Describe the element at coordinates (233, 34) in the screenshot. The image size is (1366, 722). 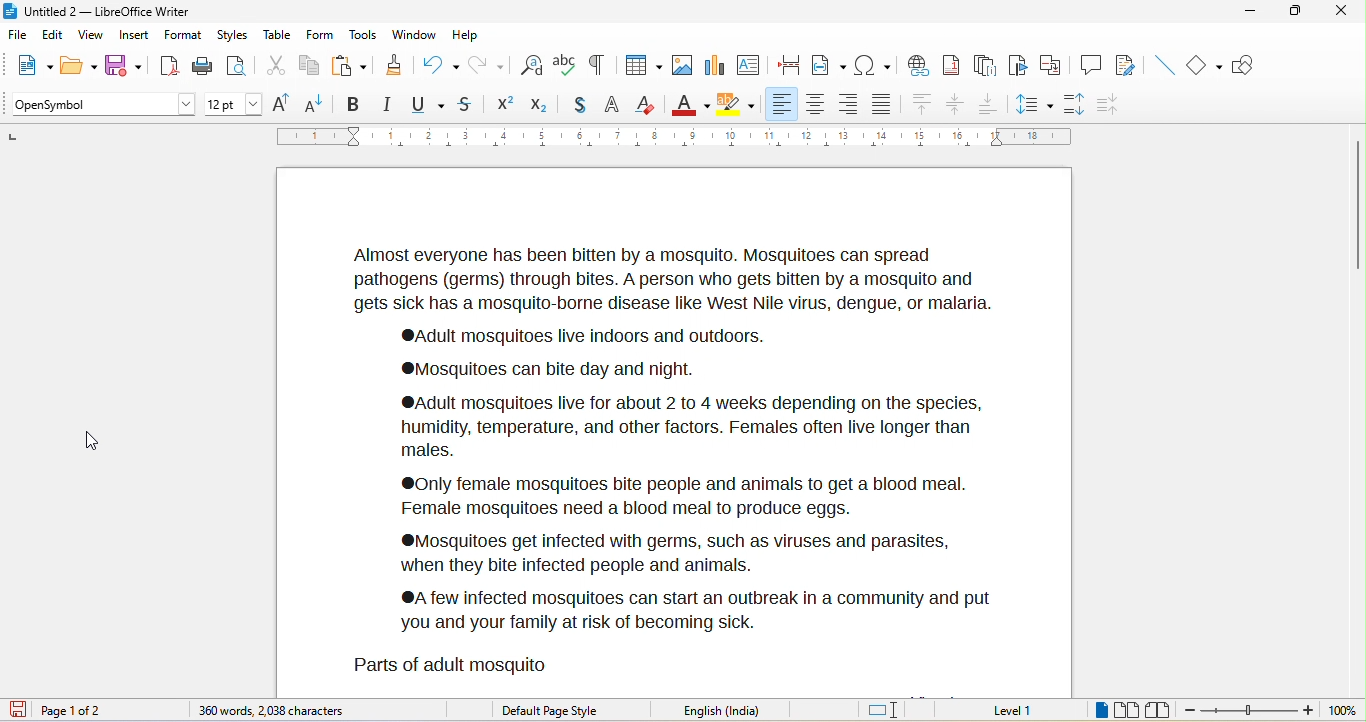
I see `styles` at that location.